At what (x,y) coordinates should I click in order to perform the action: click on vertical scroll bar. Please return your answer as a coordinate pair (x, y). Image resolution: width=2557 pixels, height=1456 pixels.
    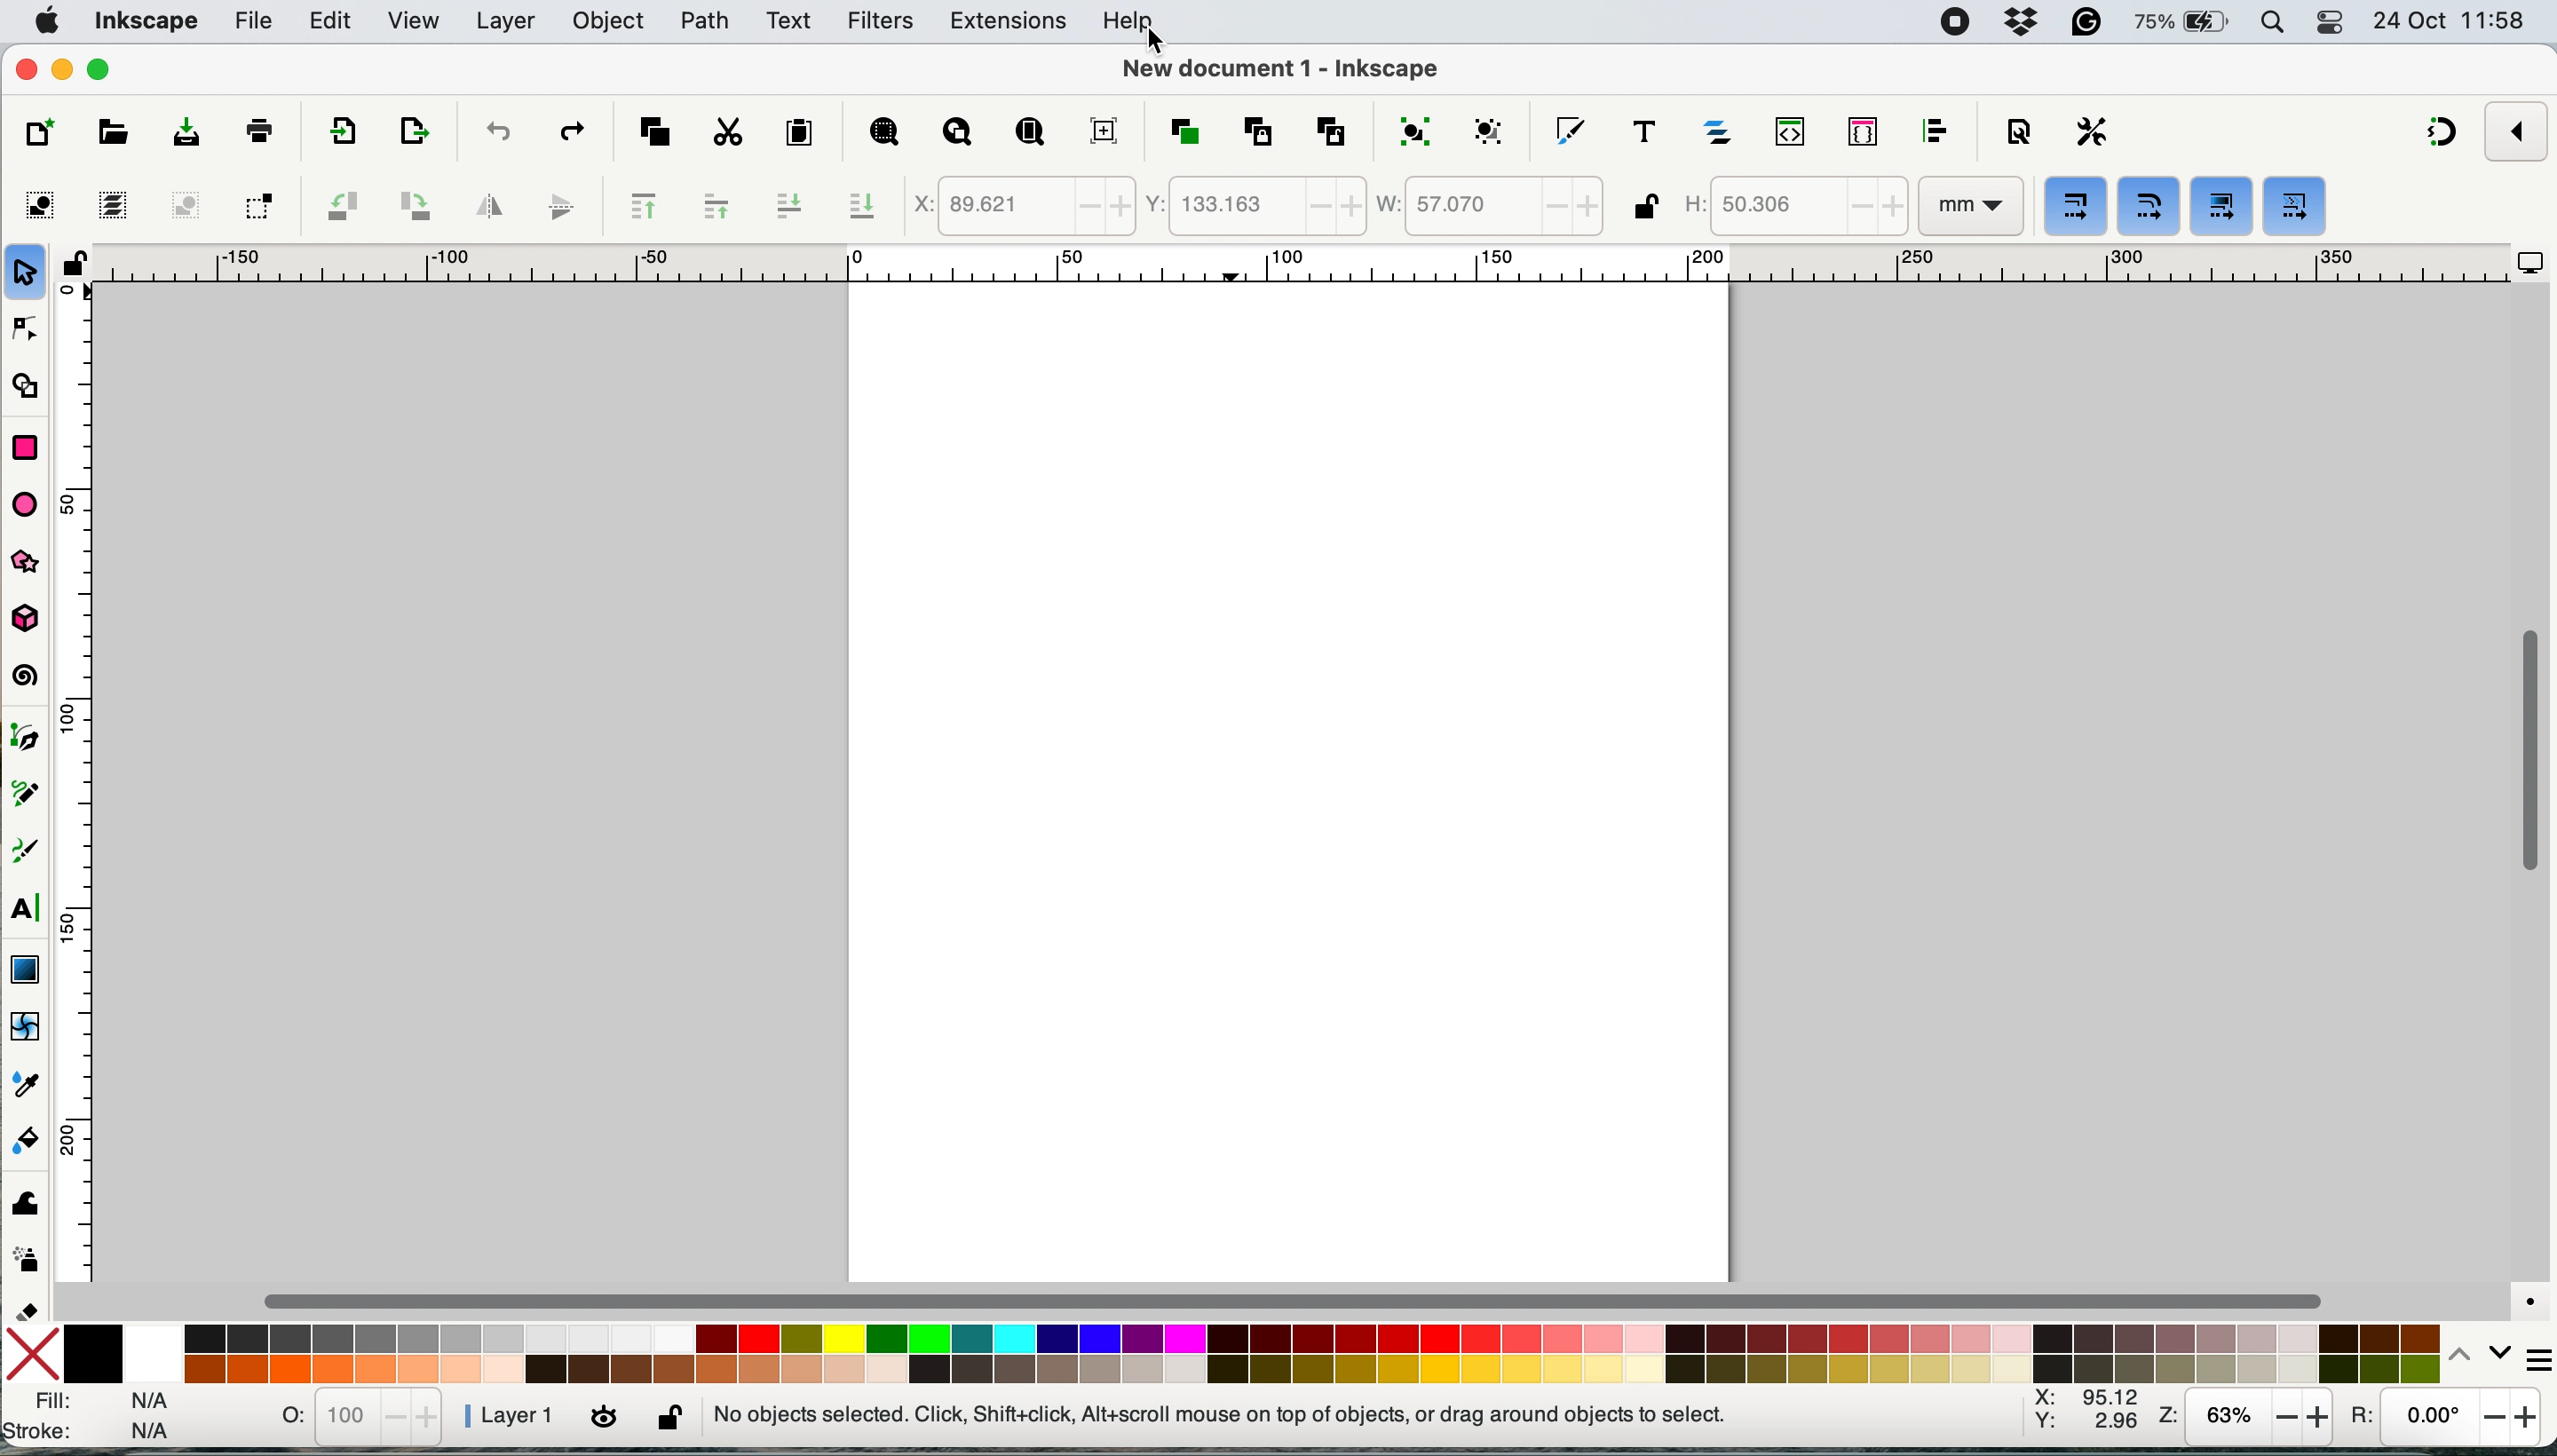
    Looking at the image, I should click on (2525, 749).